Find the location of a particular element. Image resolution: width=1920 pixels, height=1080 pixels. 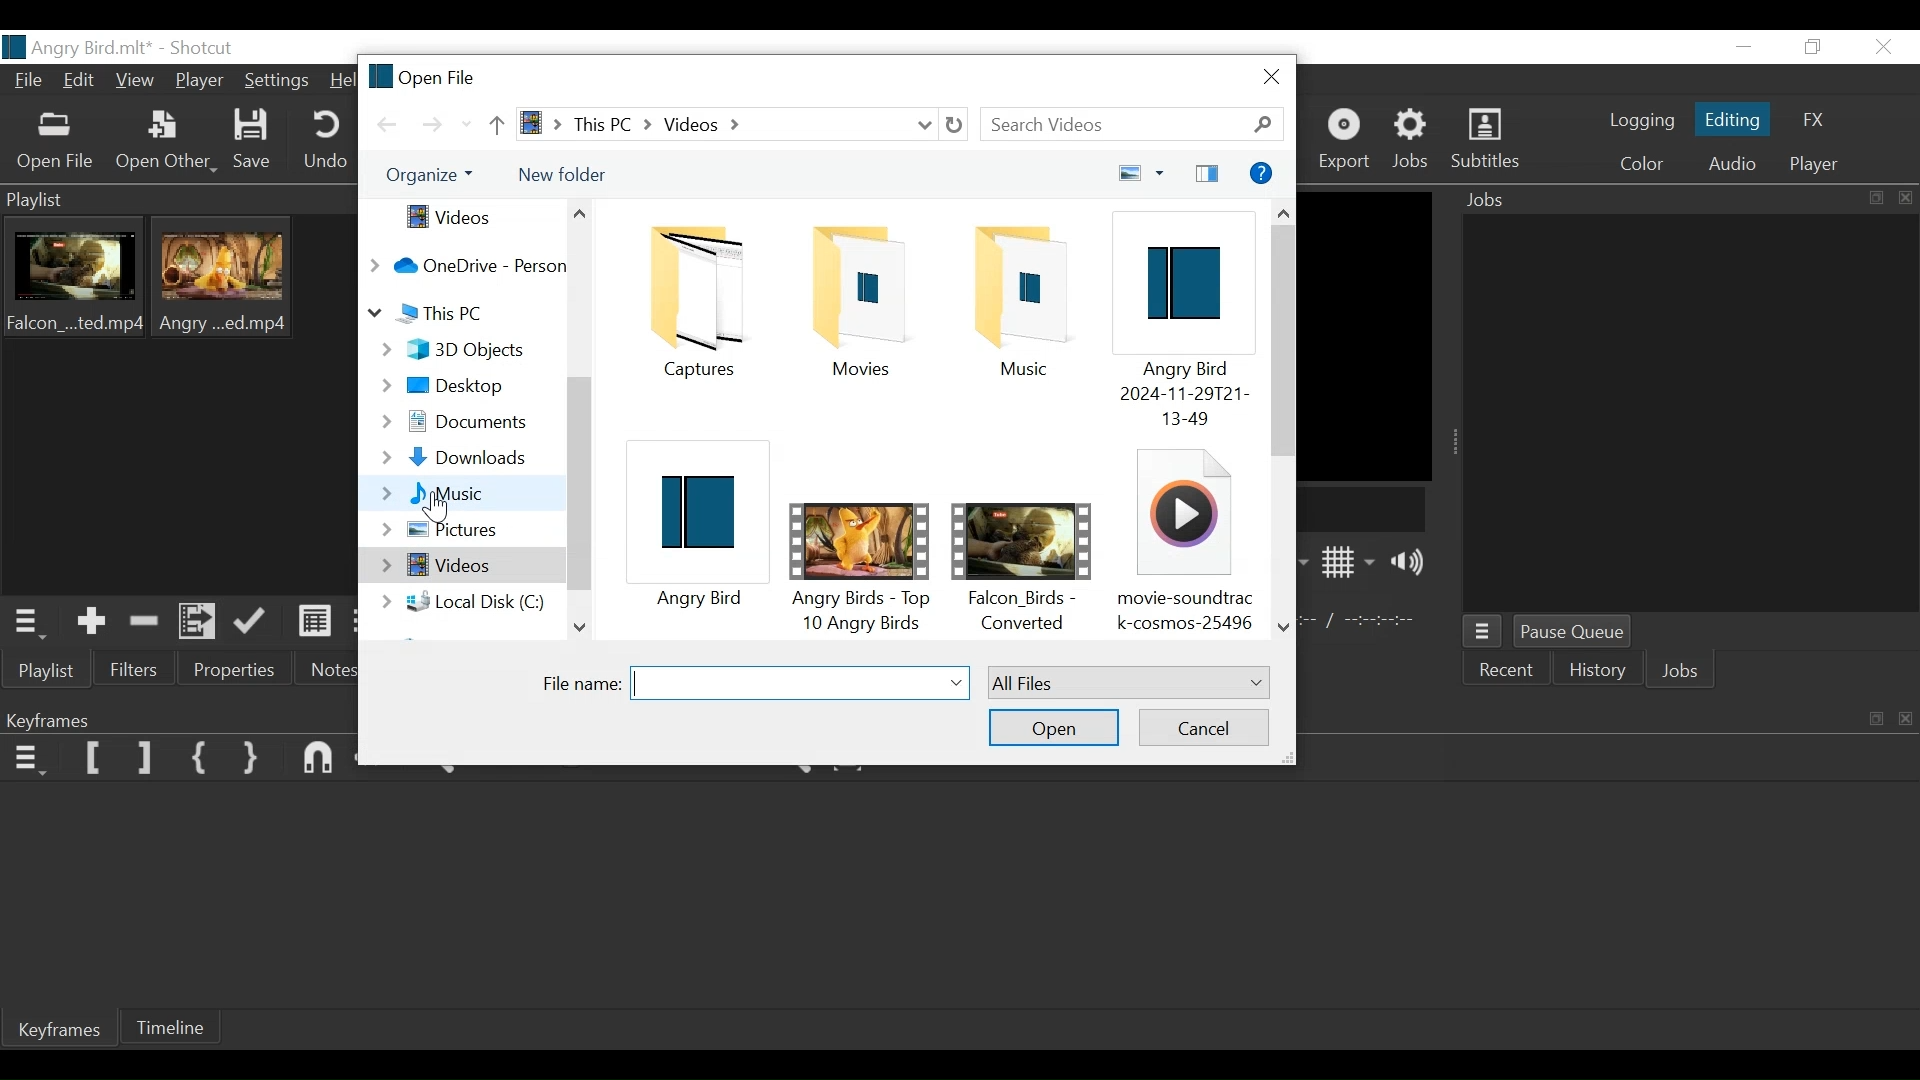

Clip is located at coordinates (79, 282).